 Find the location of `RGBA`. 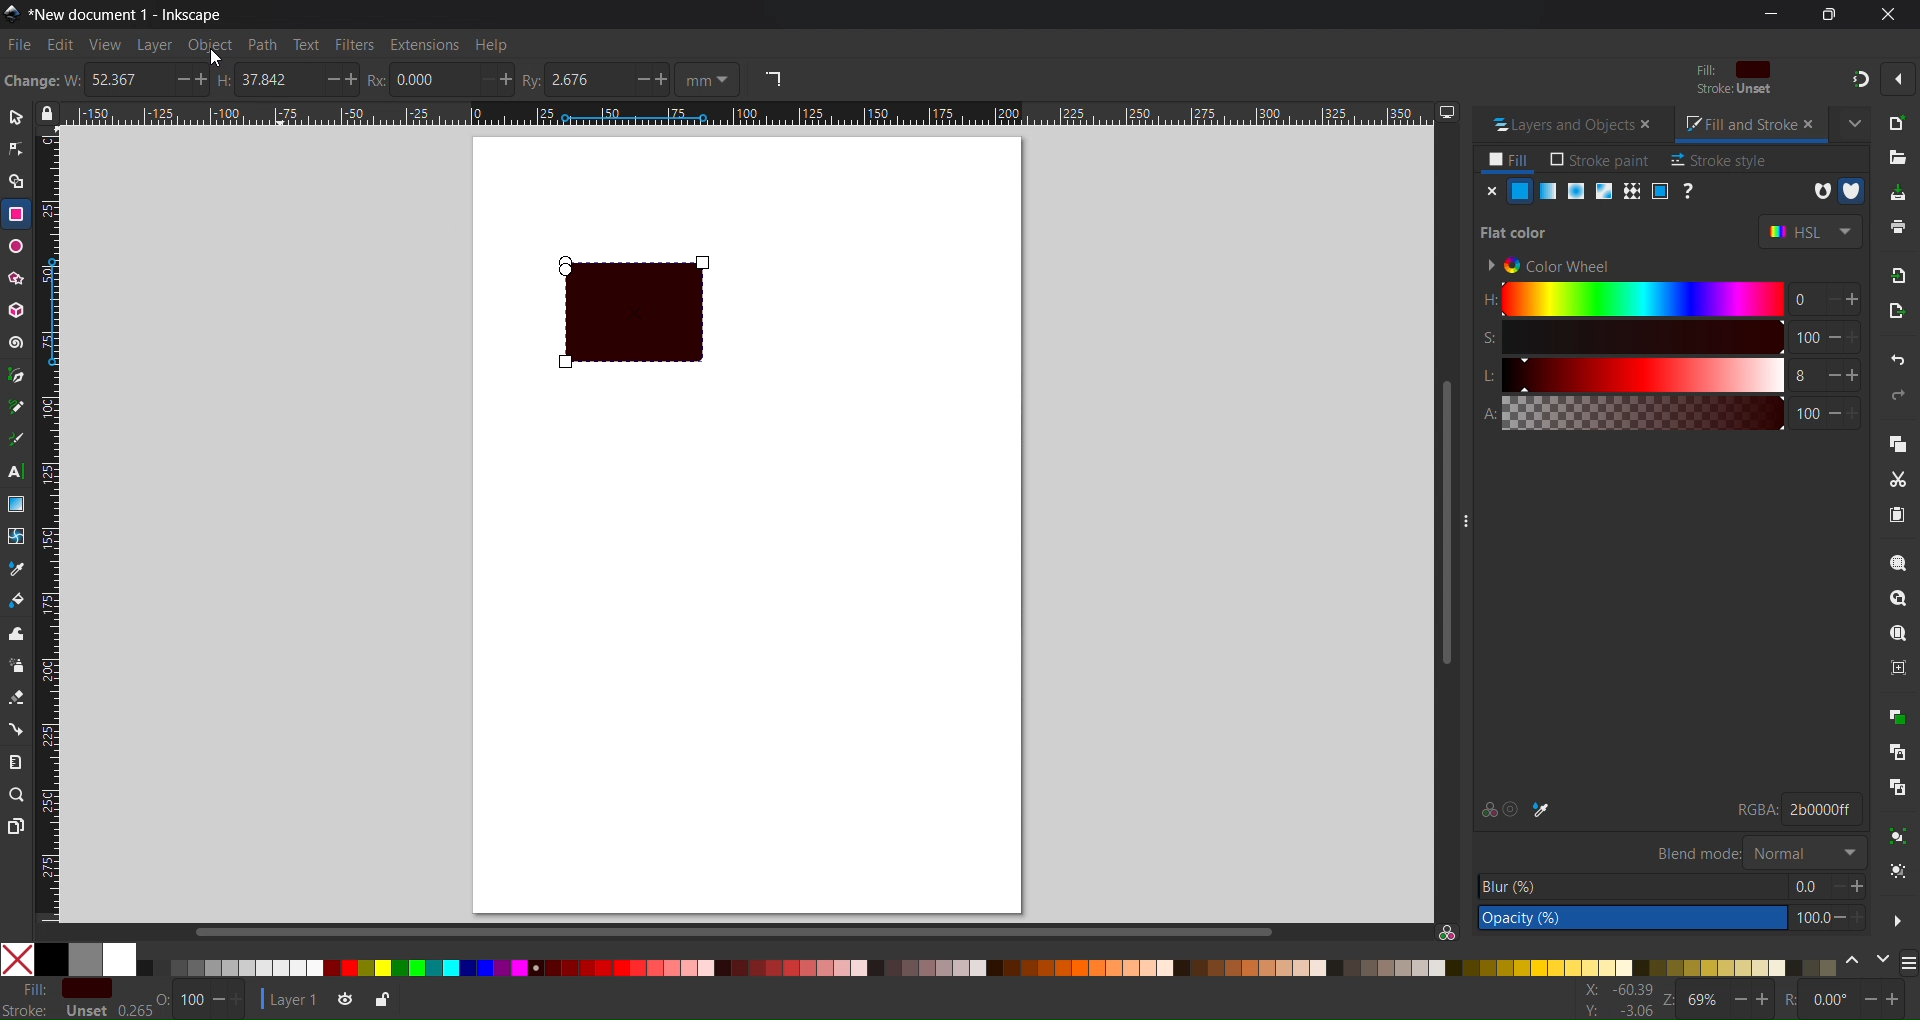

RGBA is located at coordinates (1747, 810).